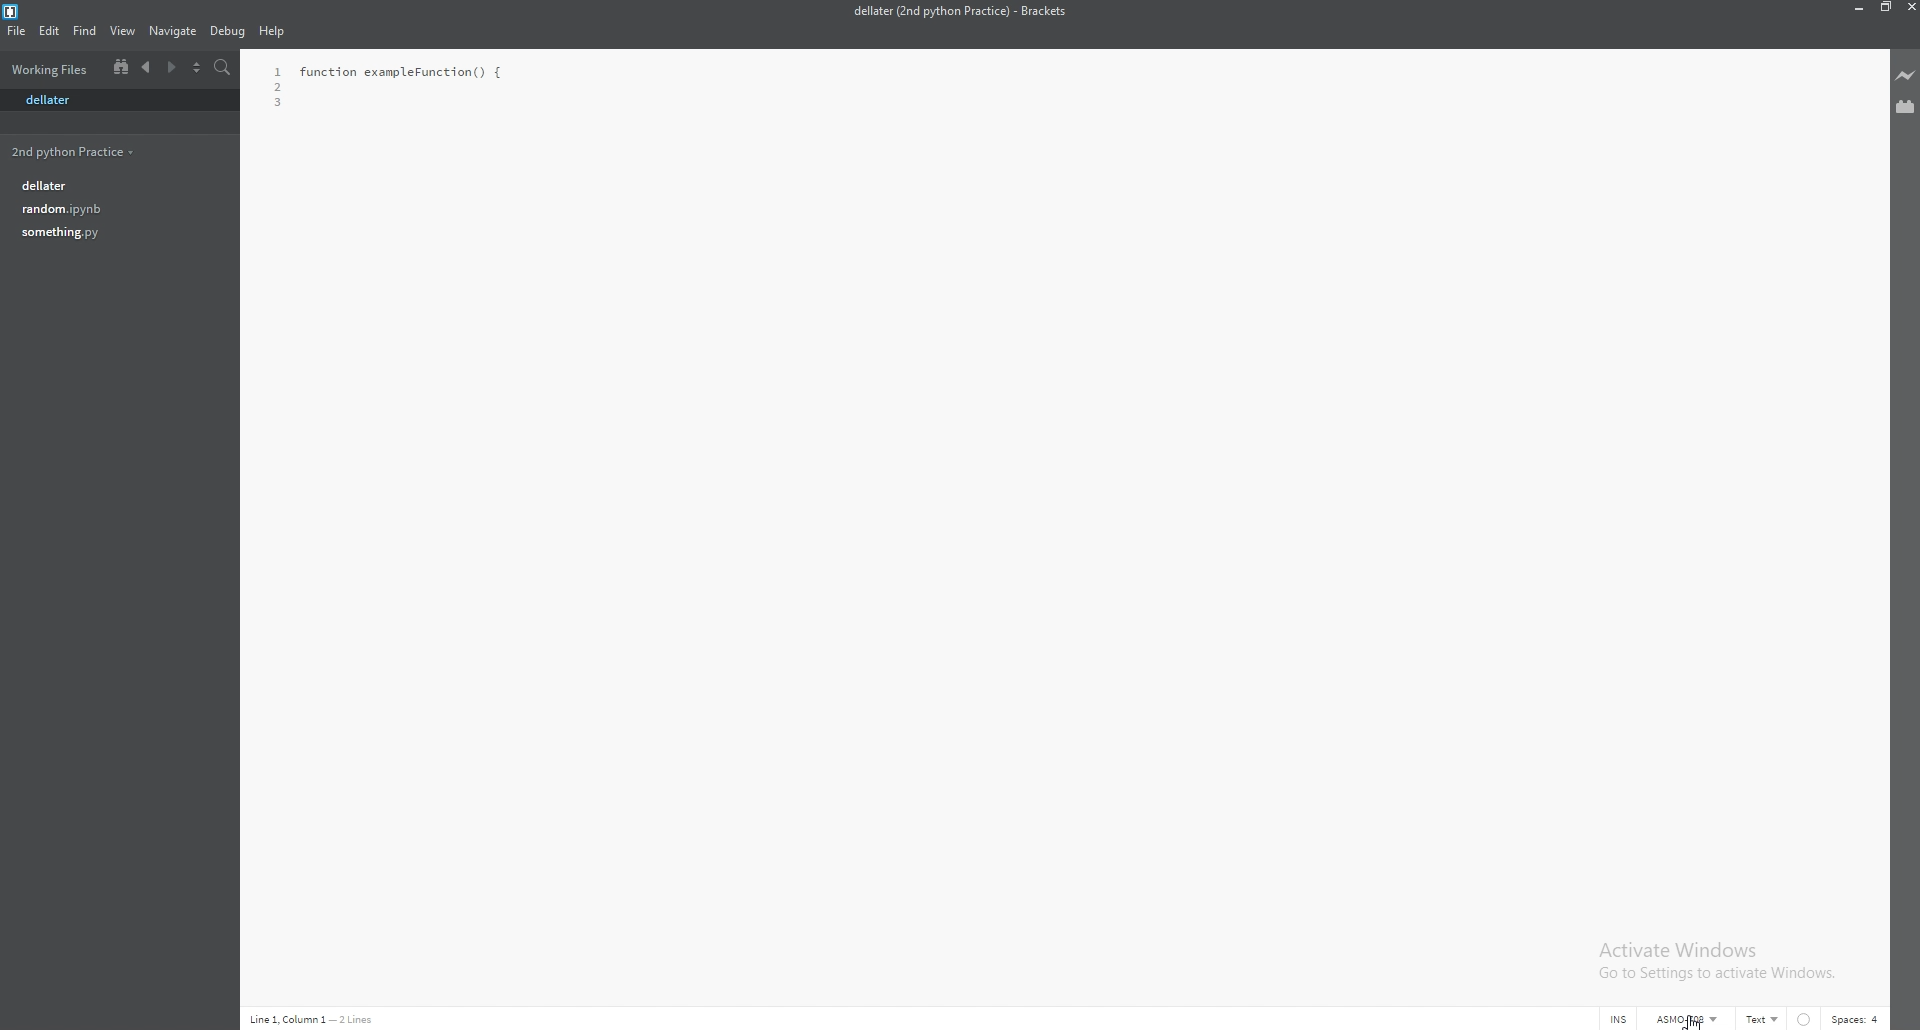 This screenshot has height=1030, width=1920. I want to click on random.ipynb, so click(112, 209).